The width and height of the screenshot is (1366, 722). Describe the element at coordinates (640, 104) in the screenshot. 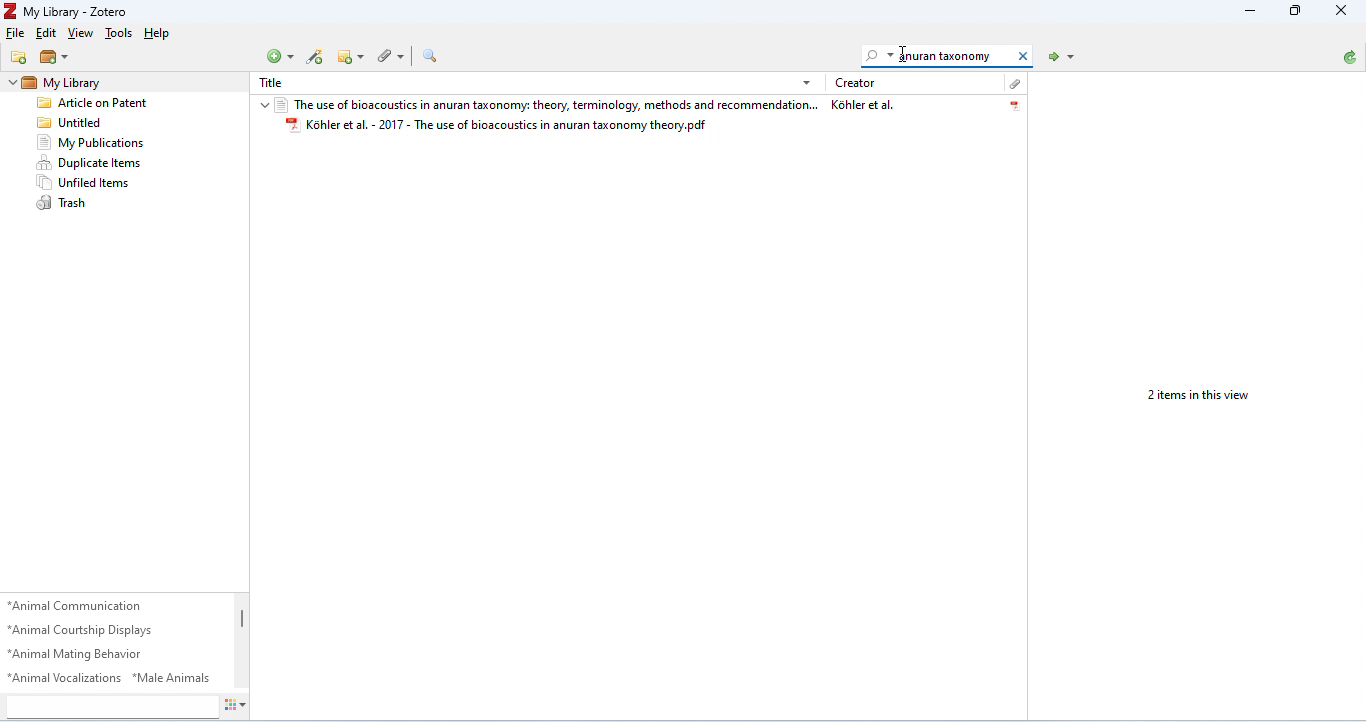

I see `The use of bioacoustics in anuran taxonomy: theory, terminology, methods and recommendation... Kohler et al.` at that location.